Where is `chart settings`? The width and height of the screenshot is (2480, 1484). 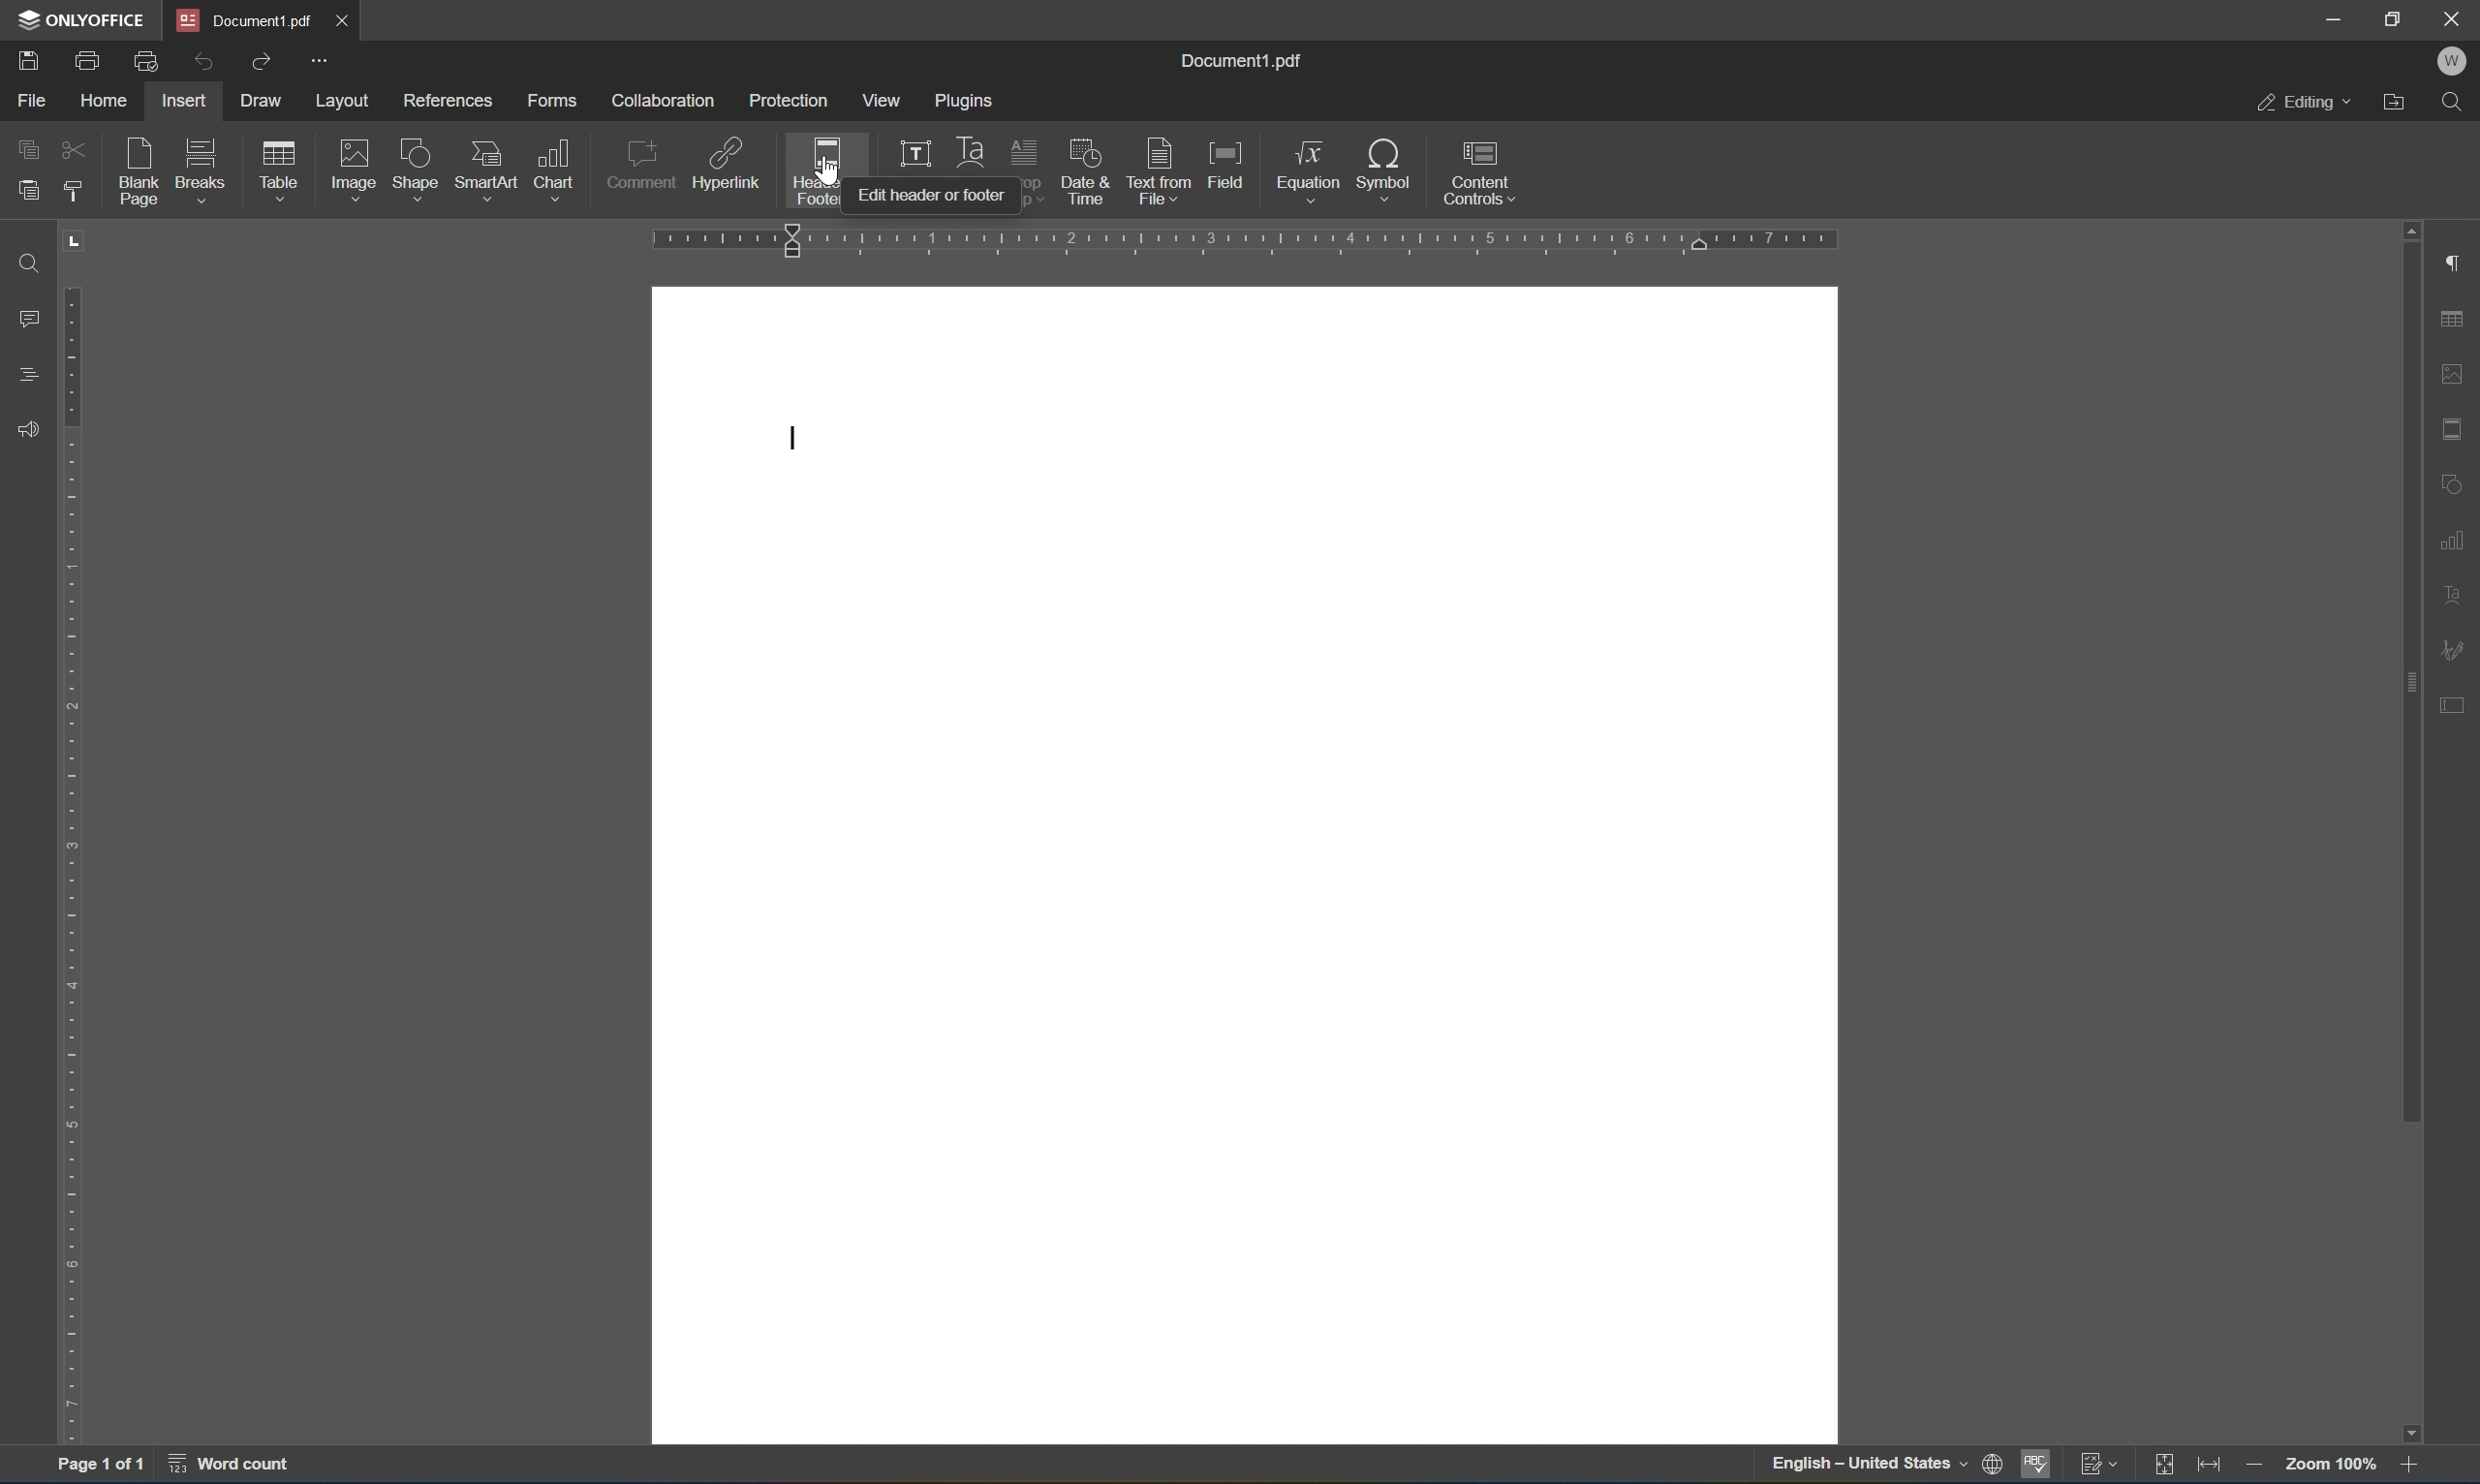 chart settings is located at coordinates (2454, 536).